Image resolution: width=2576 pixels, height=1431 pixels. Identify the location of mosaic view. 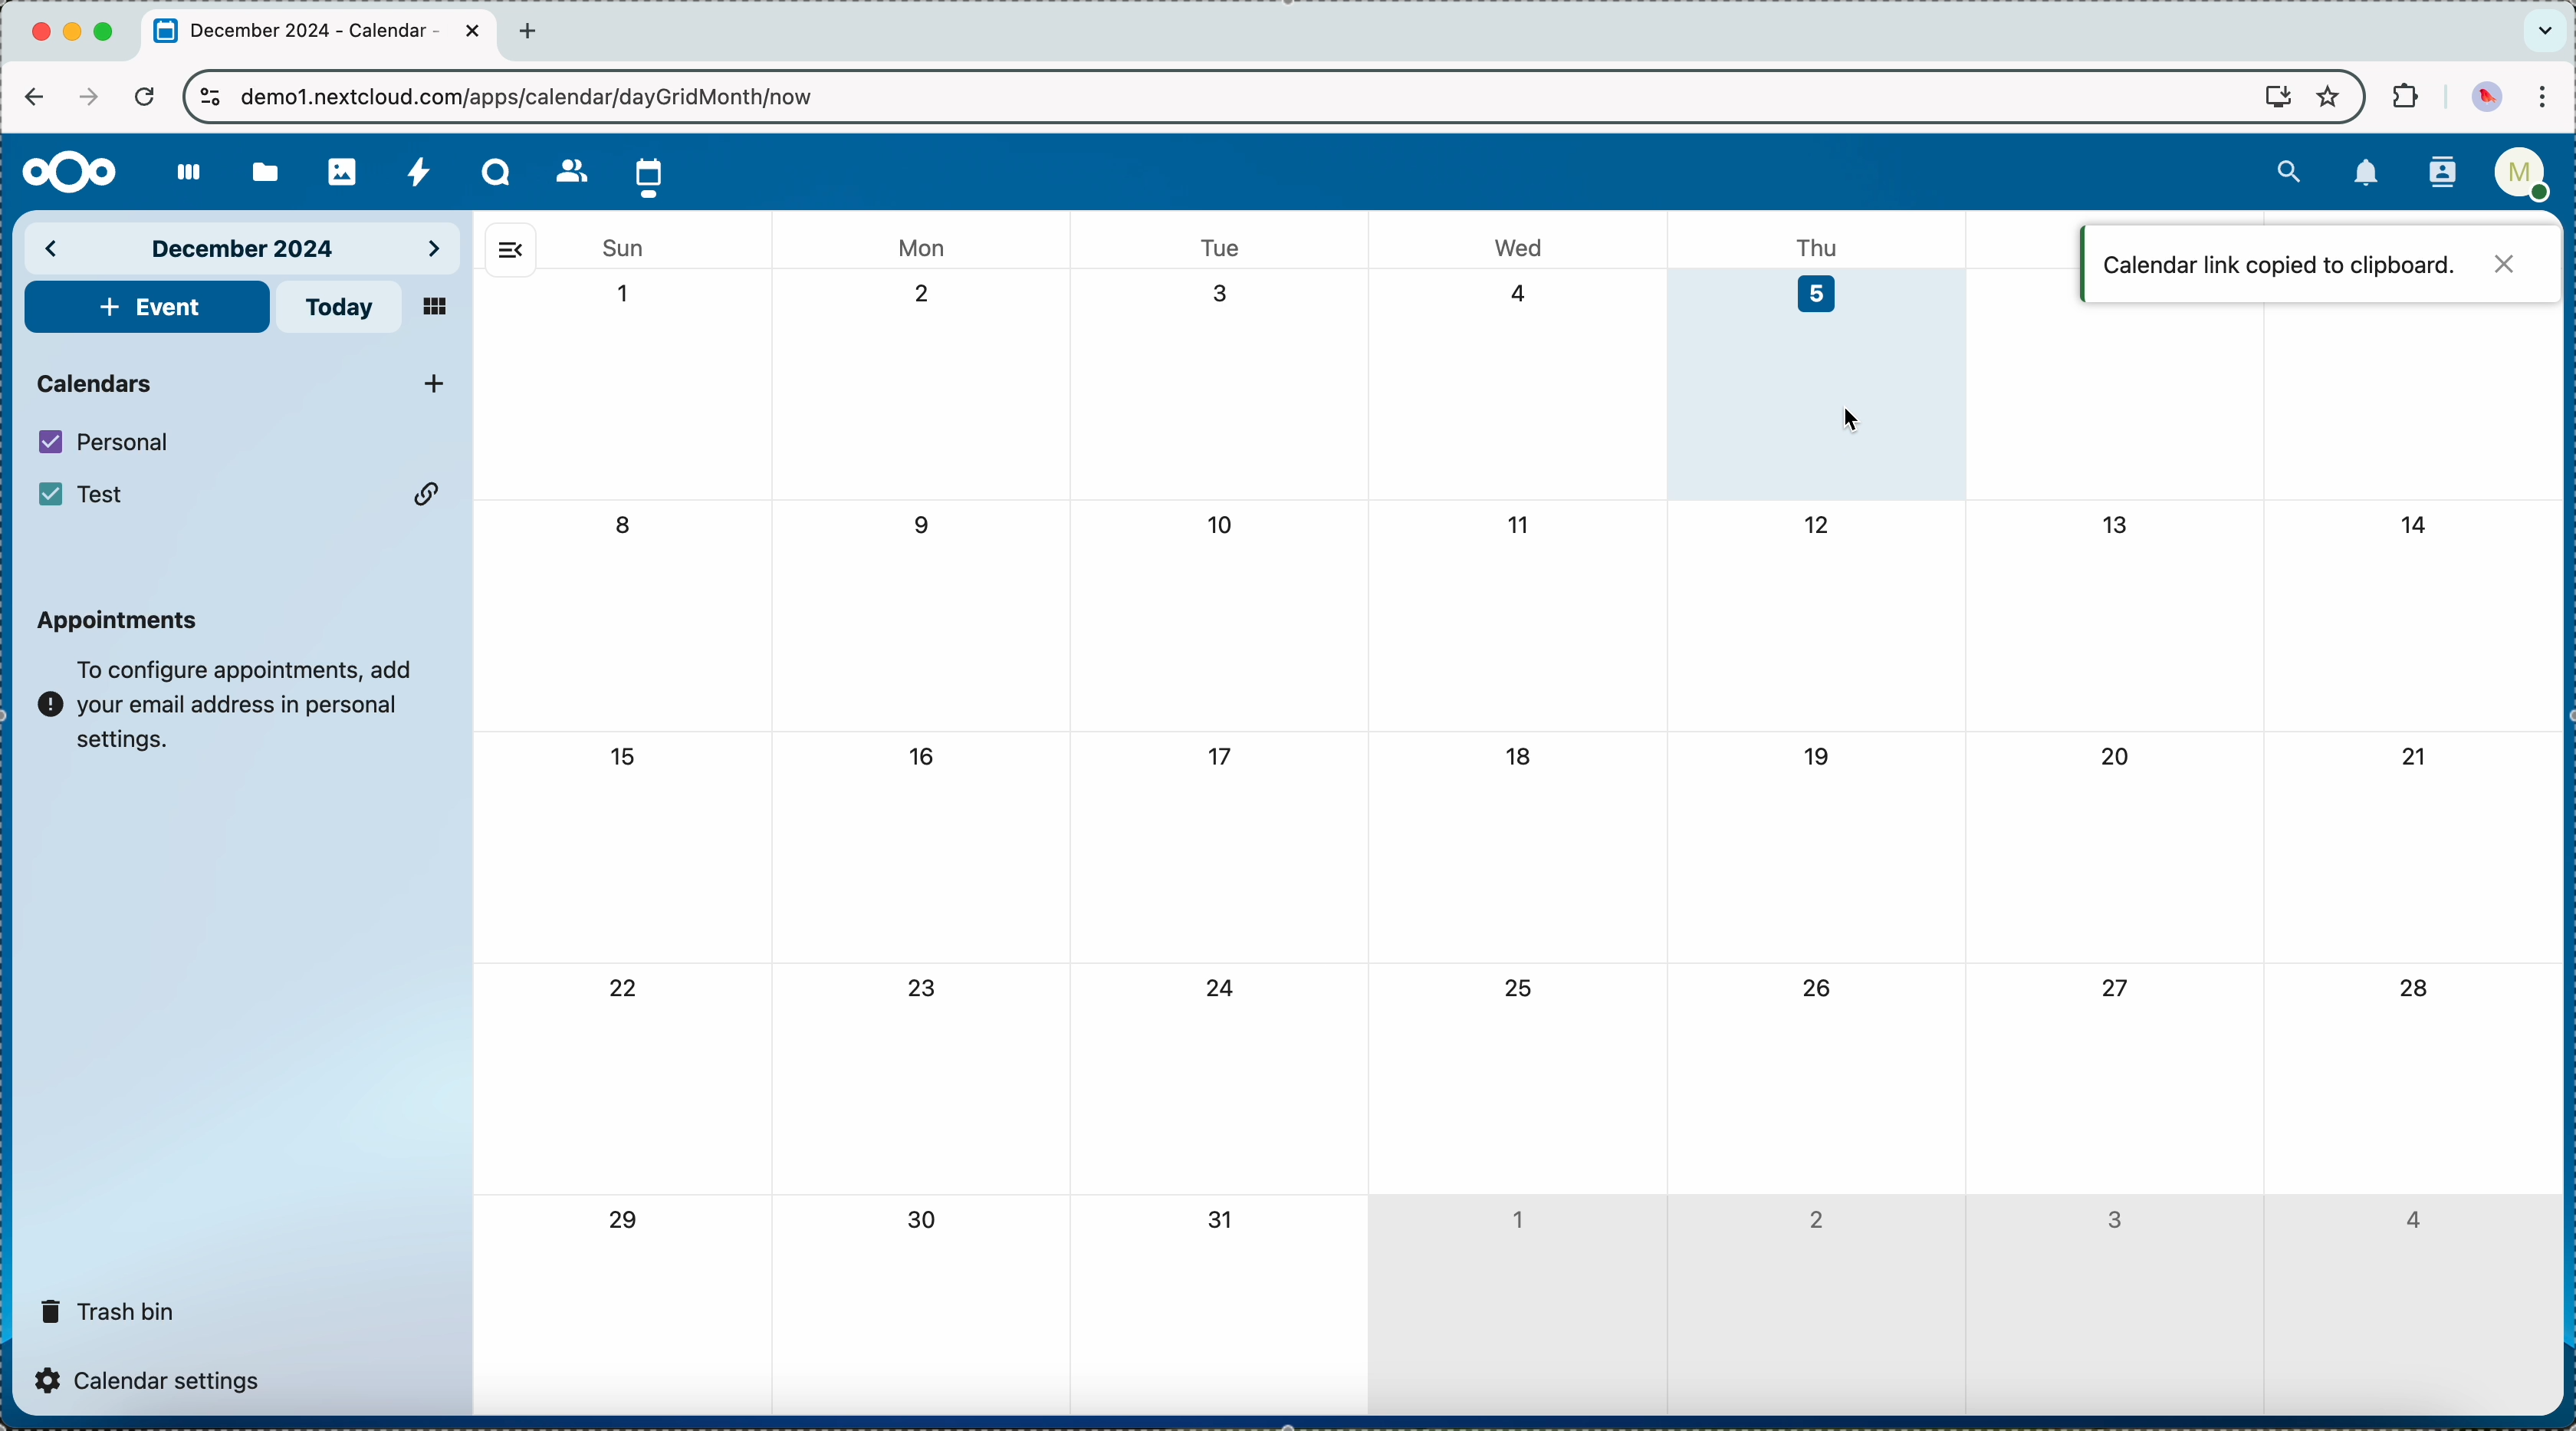
(436, 309).